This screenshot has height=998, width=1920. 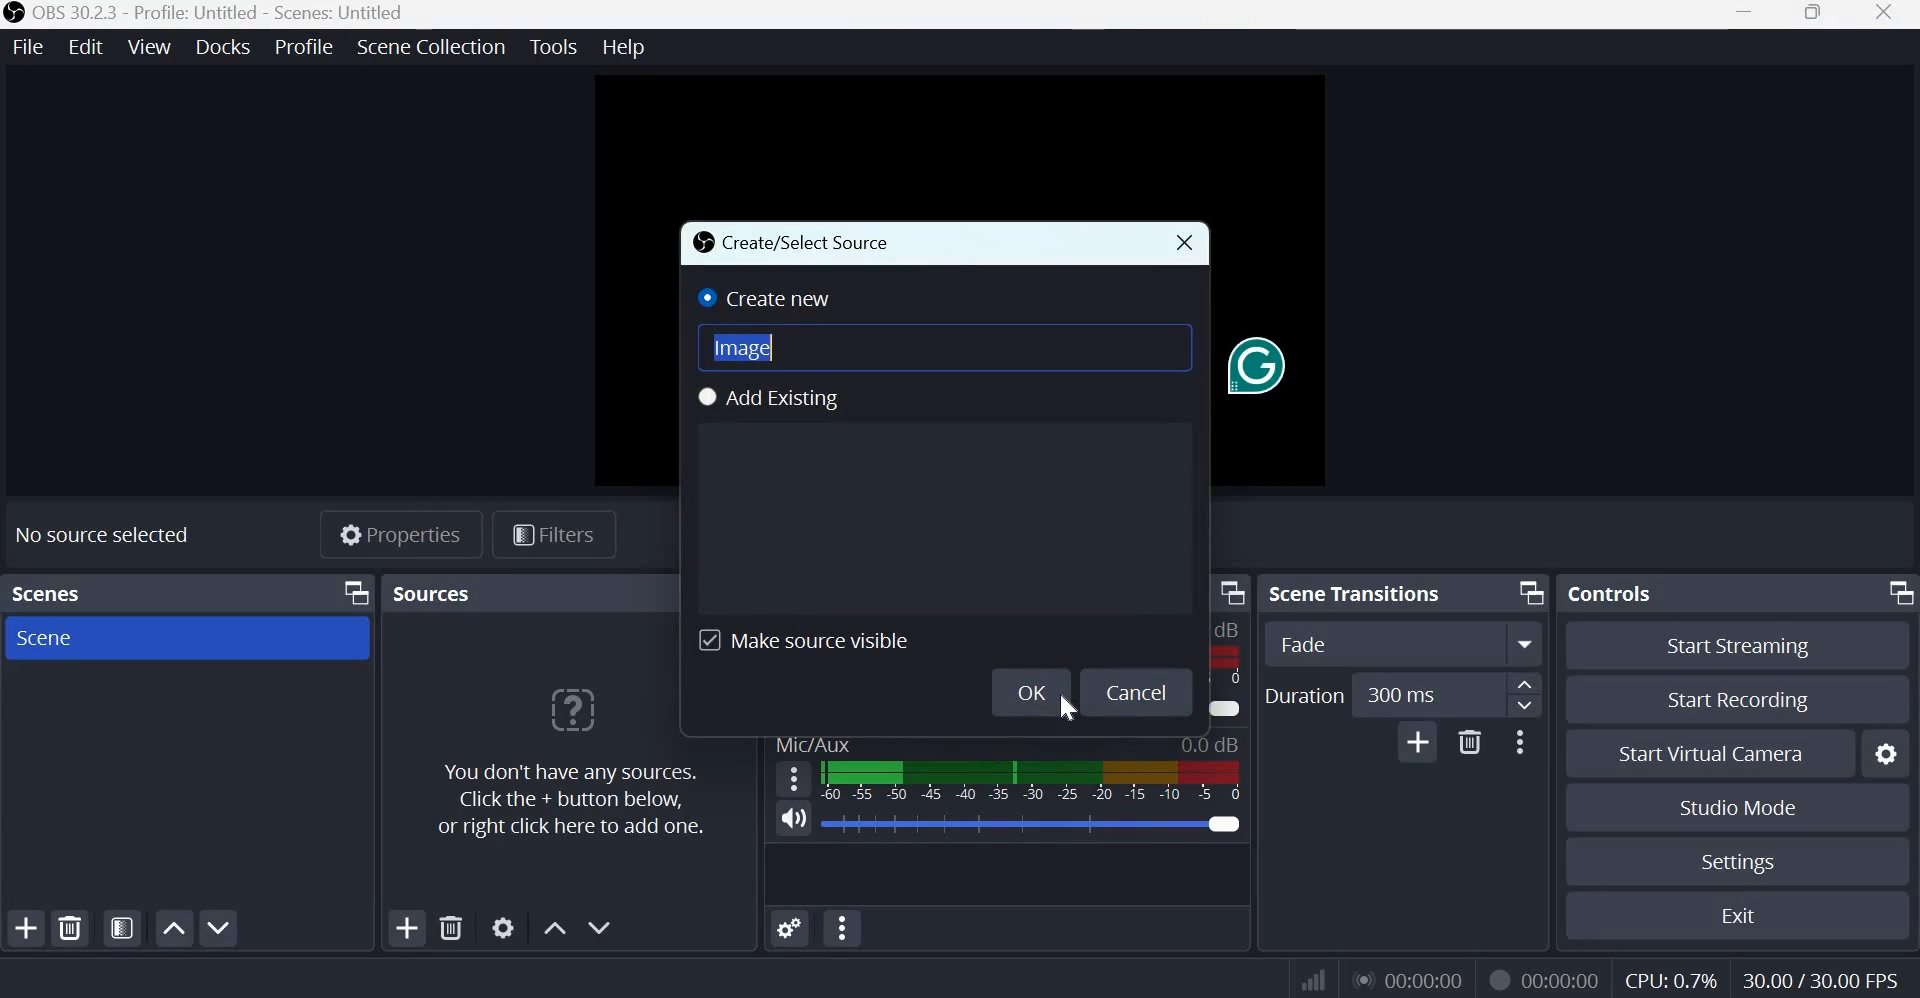 I want to click on help, so click(x=626, y=46).